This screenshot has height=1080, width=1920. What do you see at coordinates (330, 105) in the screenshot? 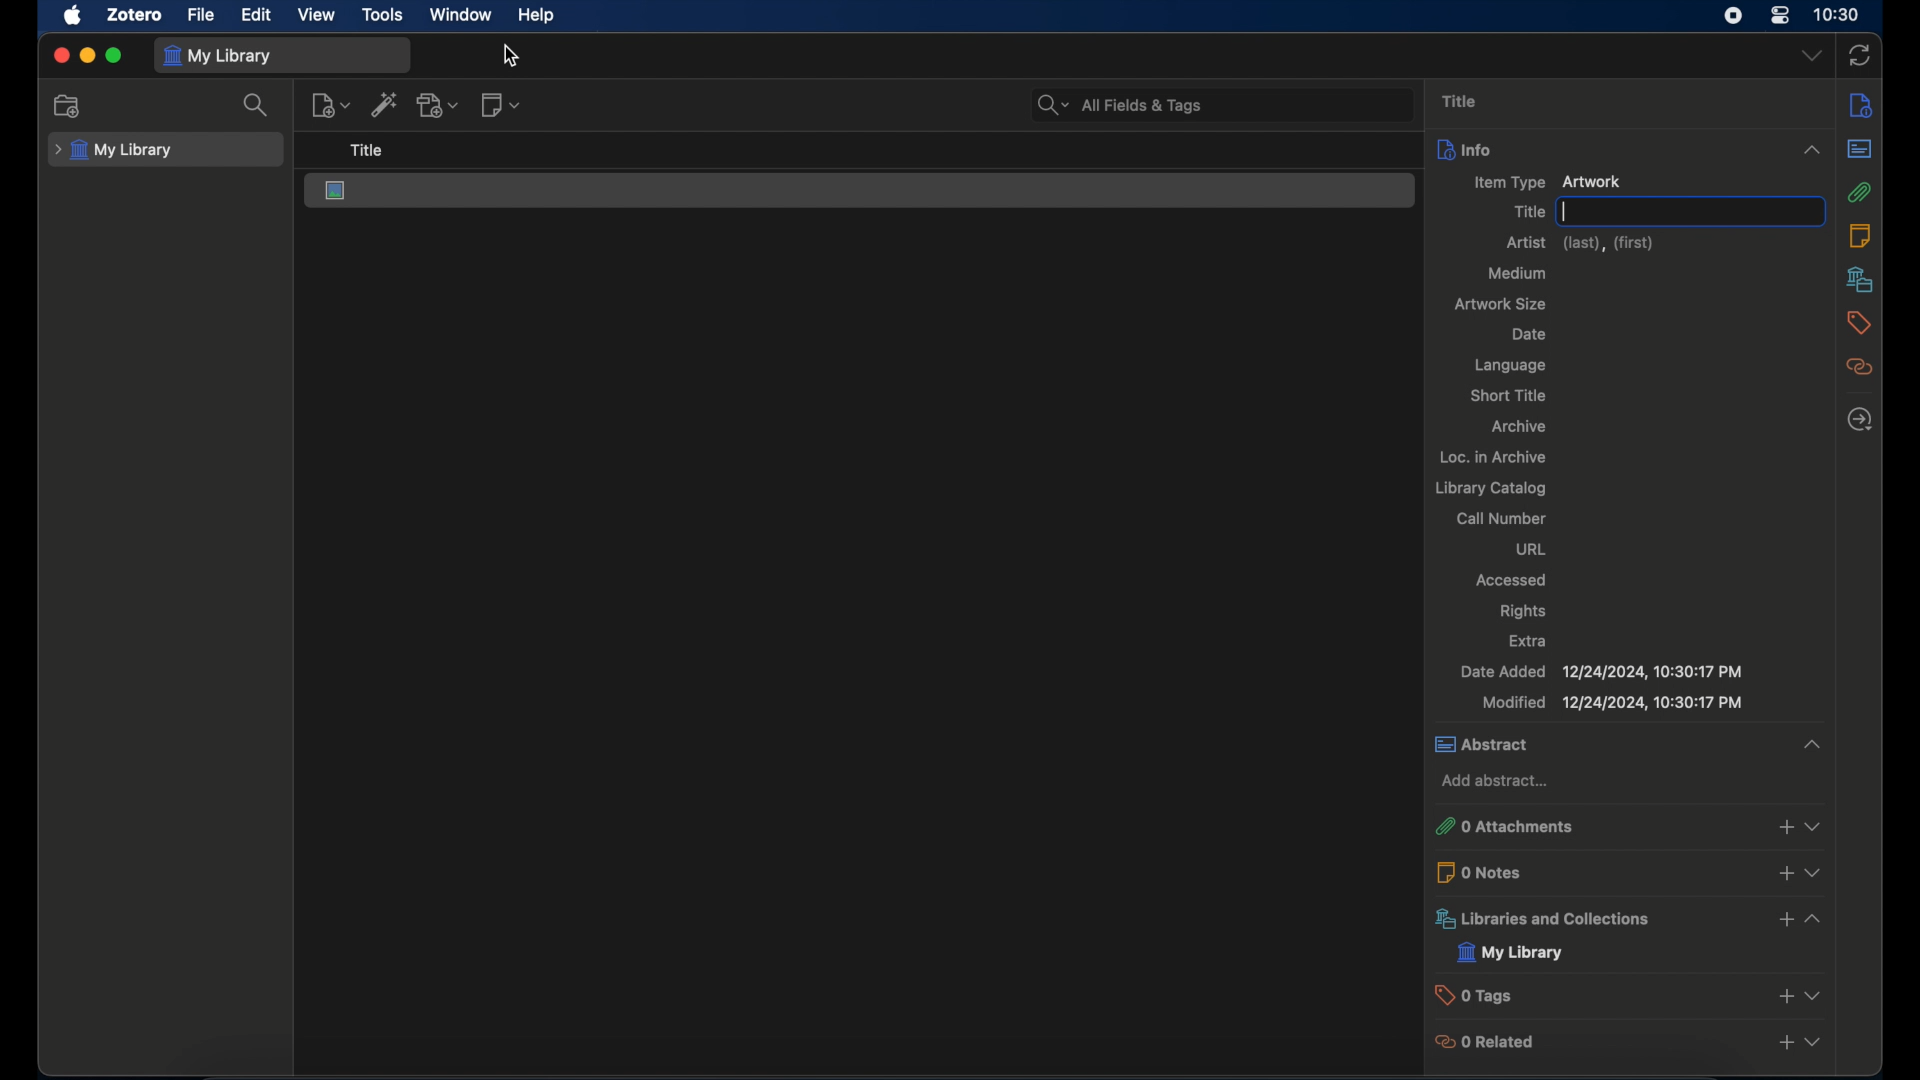
I see `new item` at bounding box center [330, 105].